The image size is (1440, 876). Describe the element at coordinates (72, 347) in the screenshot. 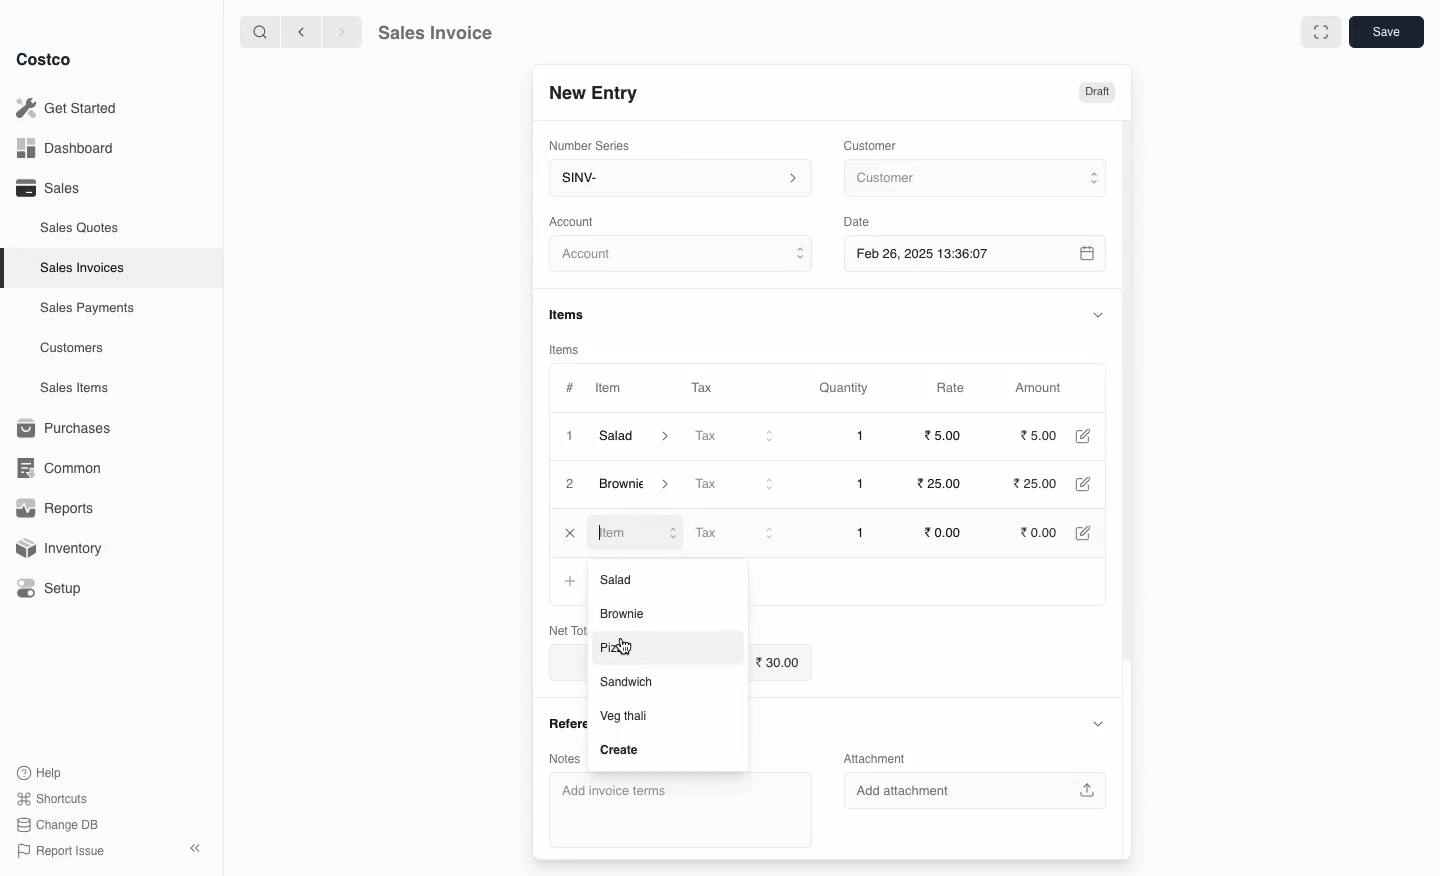

I see `Customers` at that location.